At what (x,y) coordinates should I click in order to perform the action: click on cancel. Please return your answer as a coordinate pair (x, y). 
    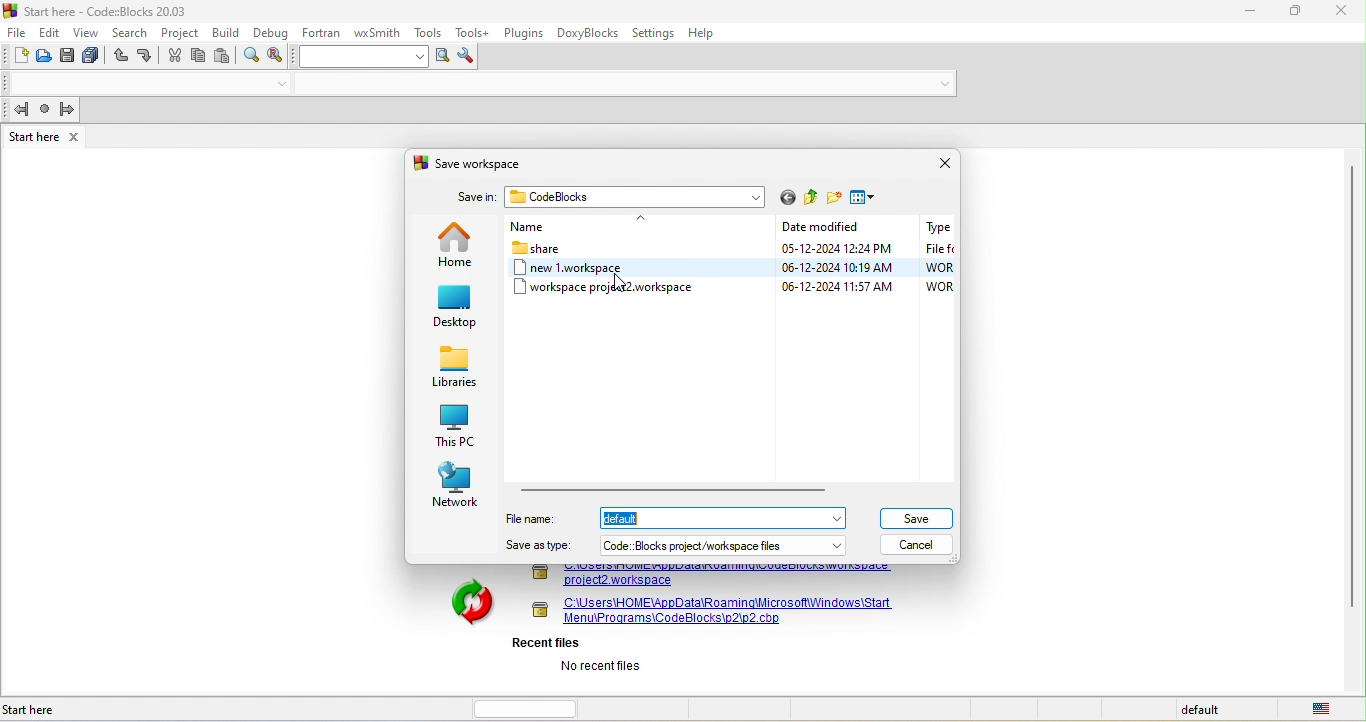
    Looking at the image, I should click on (923, 544).